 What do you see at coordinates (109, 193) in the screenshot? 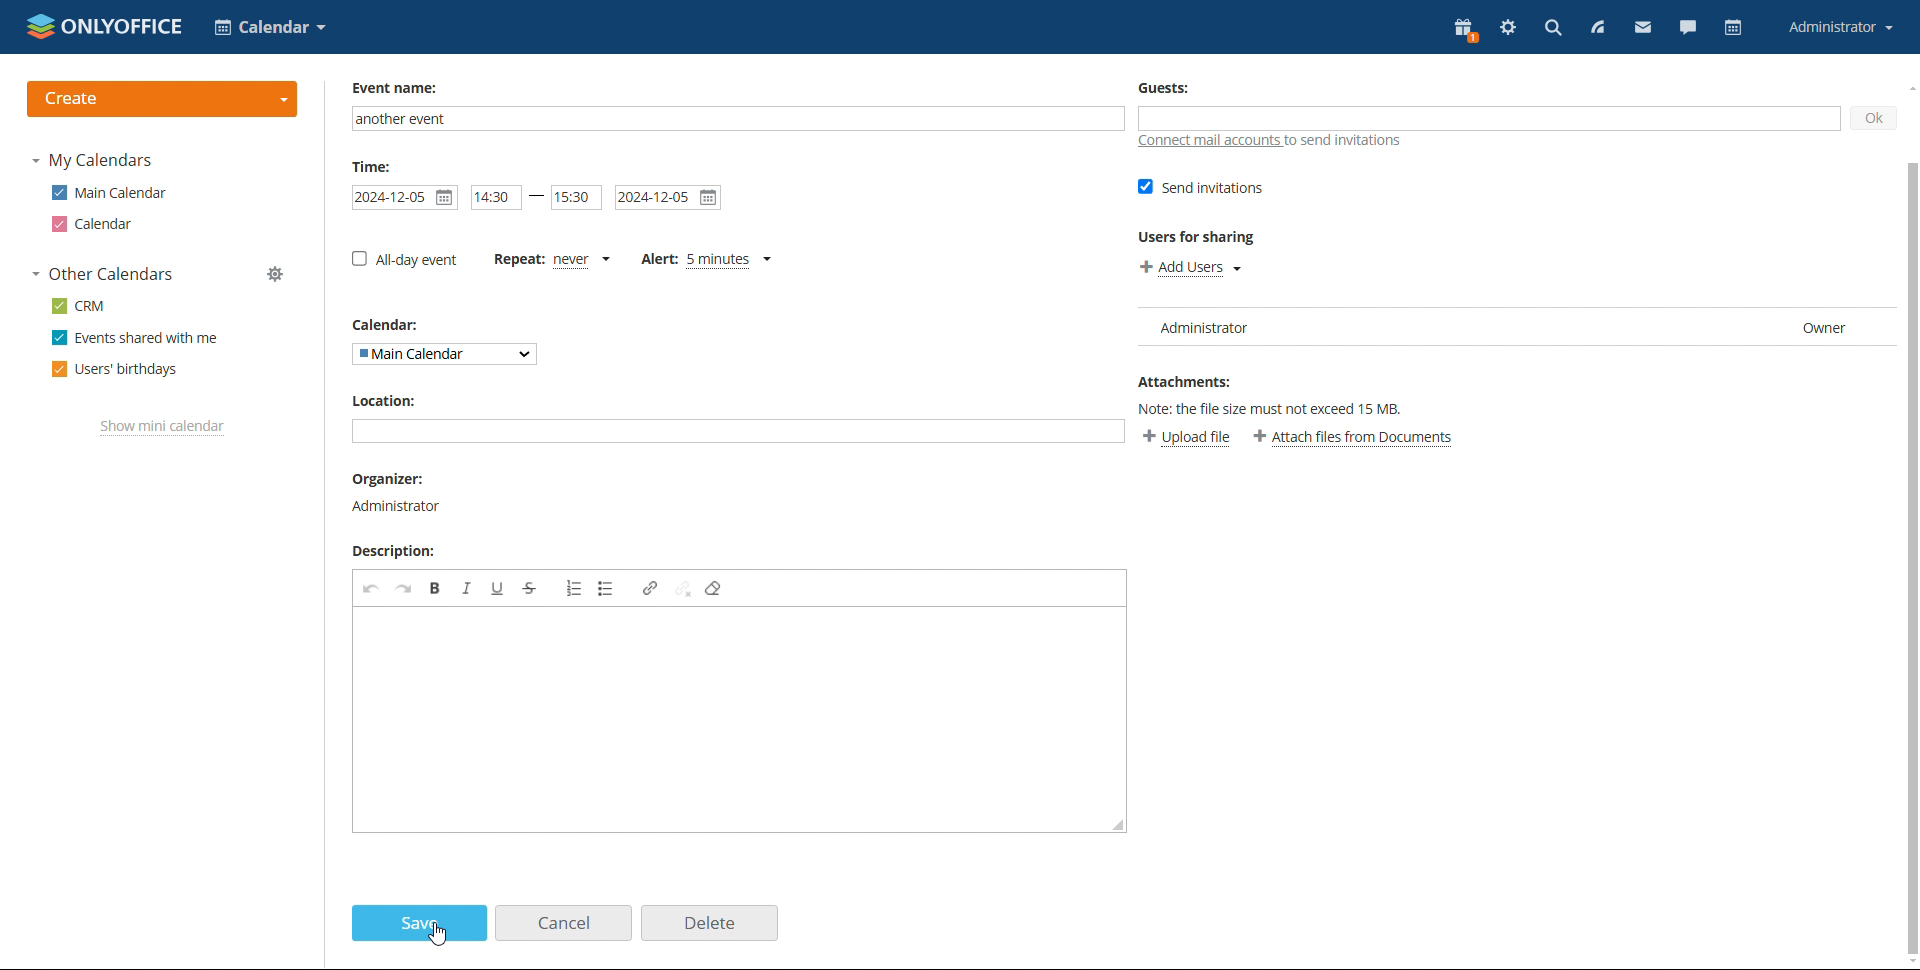
I see `main calendar` at bounding box center [109, 193].